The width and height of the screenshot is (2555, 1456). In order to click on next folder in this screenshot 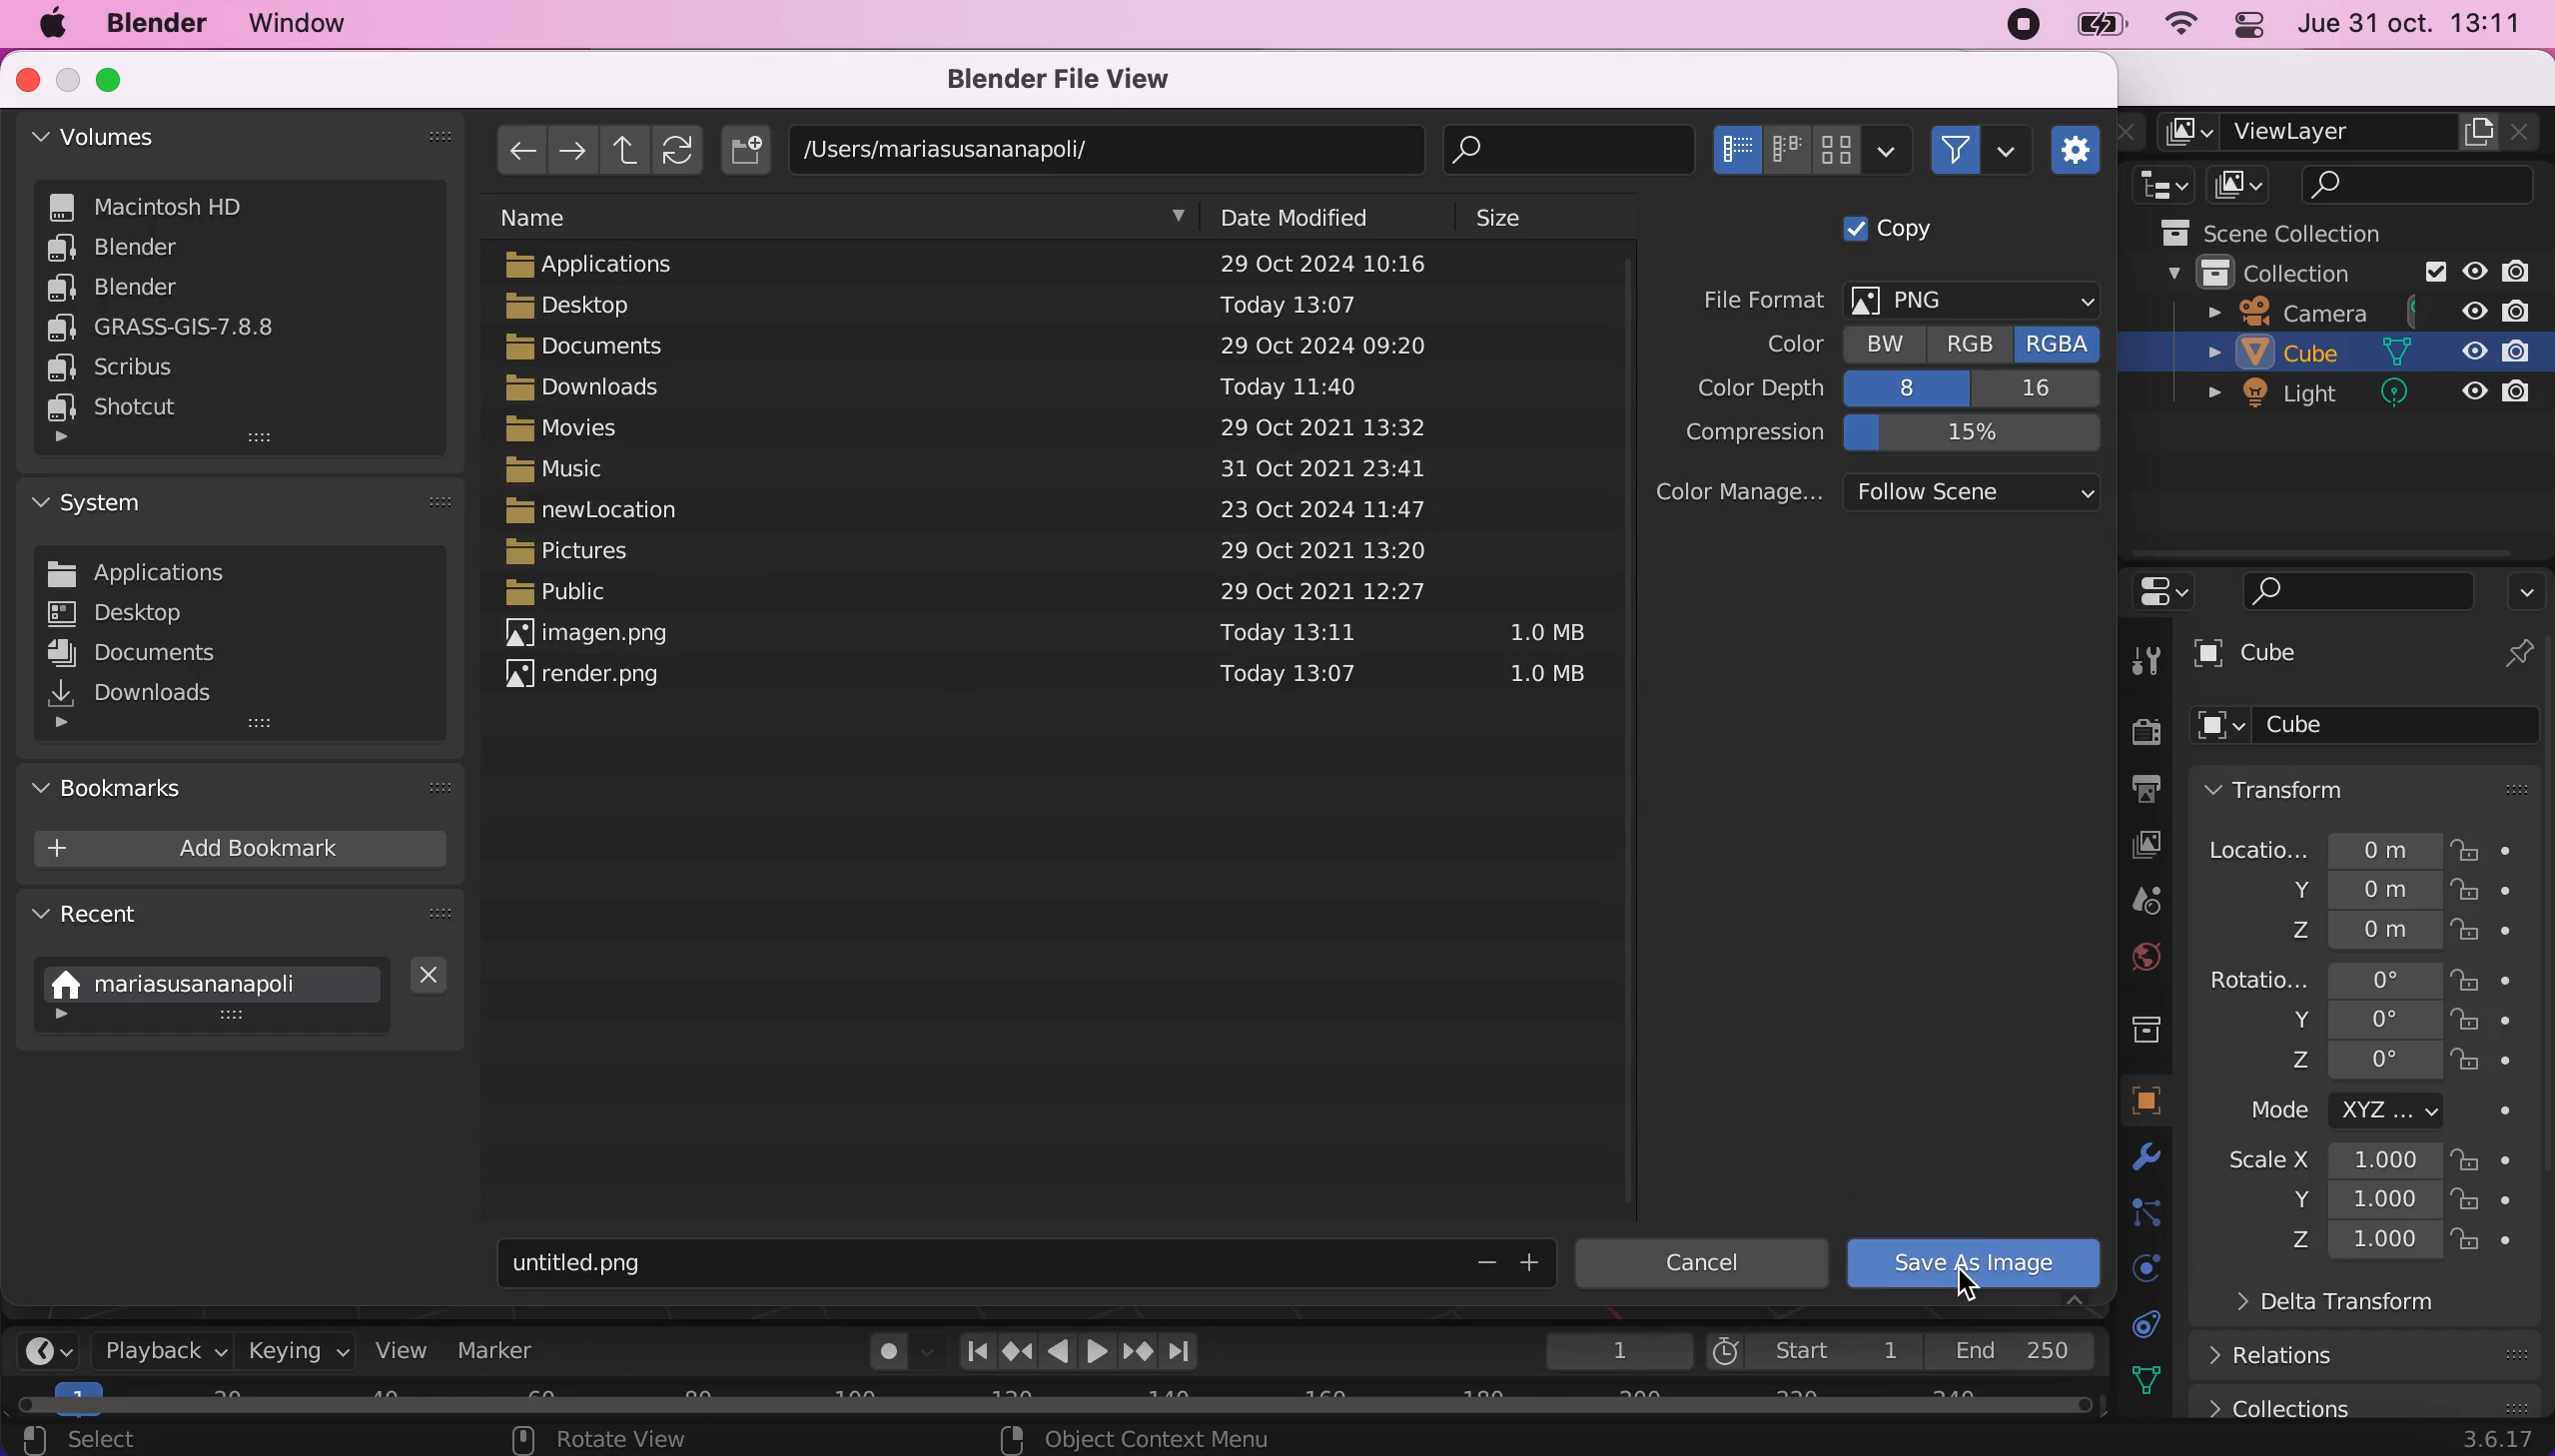, I will do `click(576, 148)`.